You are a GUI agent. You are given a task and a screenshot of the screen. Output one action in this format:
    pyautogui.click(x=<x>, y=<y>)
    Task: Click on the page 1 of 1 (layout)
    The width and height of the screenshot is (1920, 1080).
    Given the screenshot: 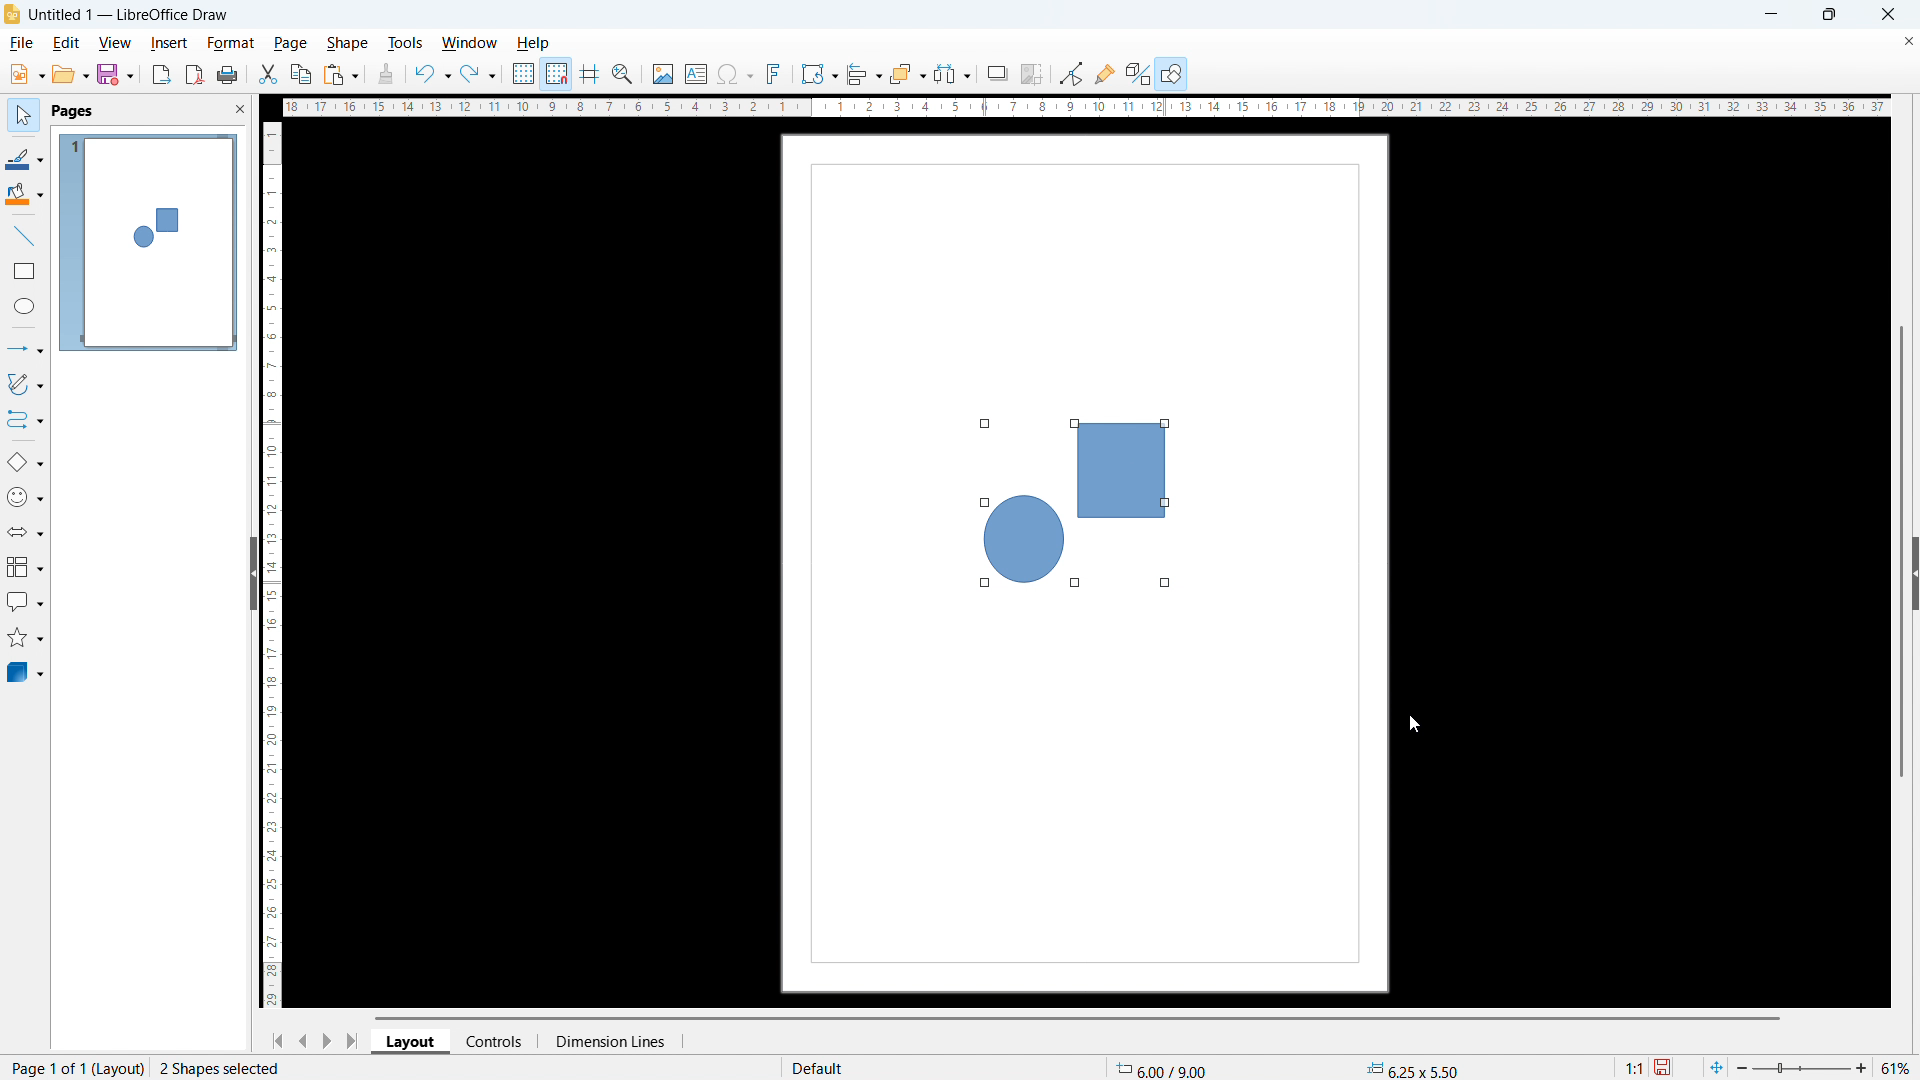 What is the action you would take?
    pyautogui.click(x=74, y=1067)
    